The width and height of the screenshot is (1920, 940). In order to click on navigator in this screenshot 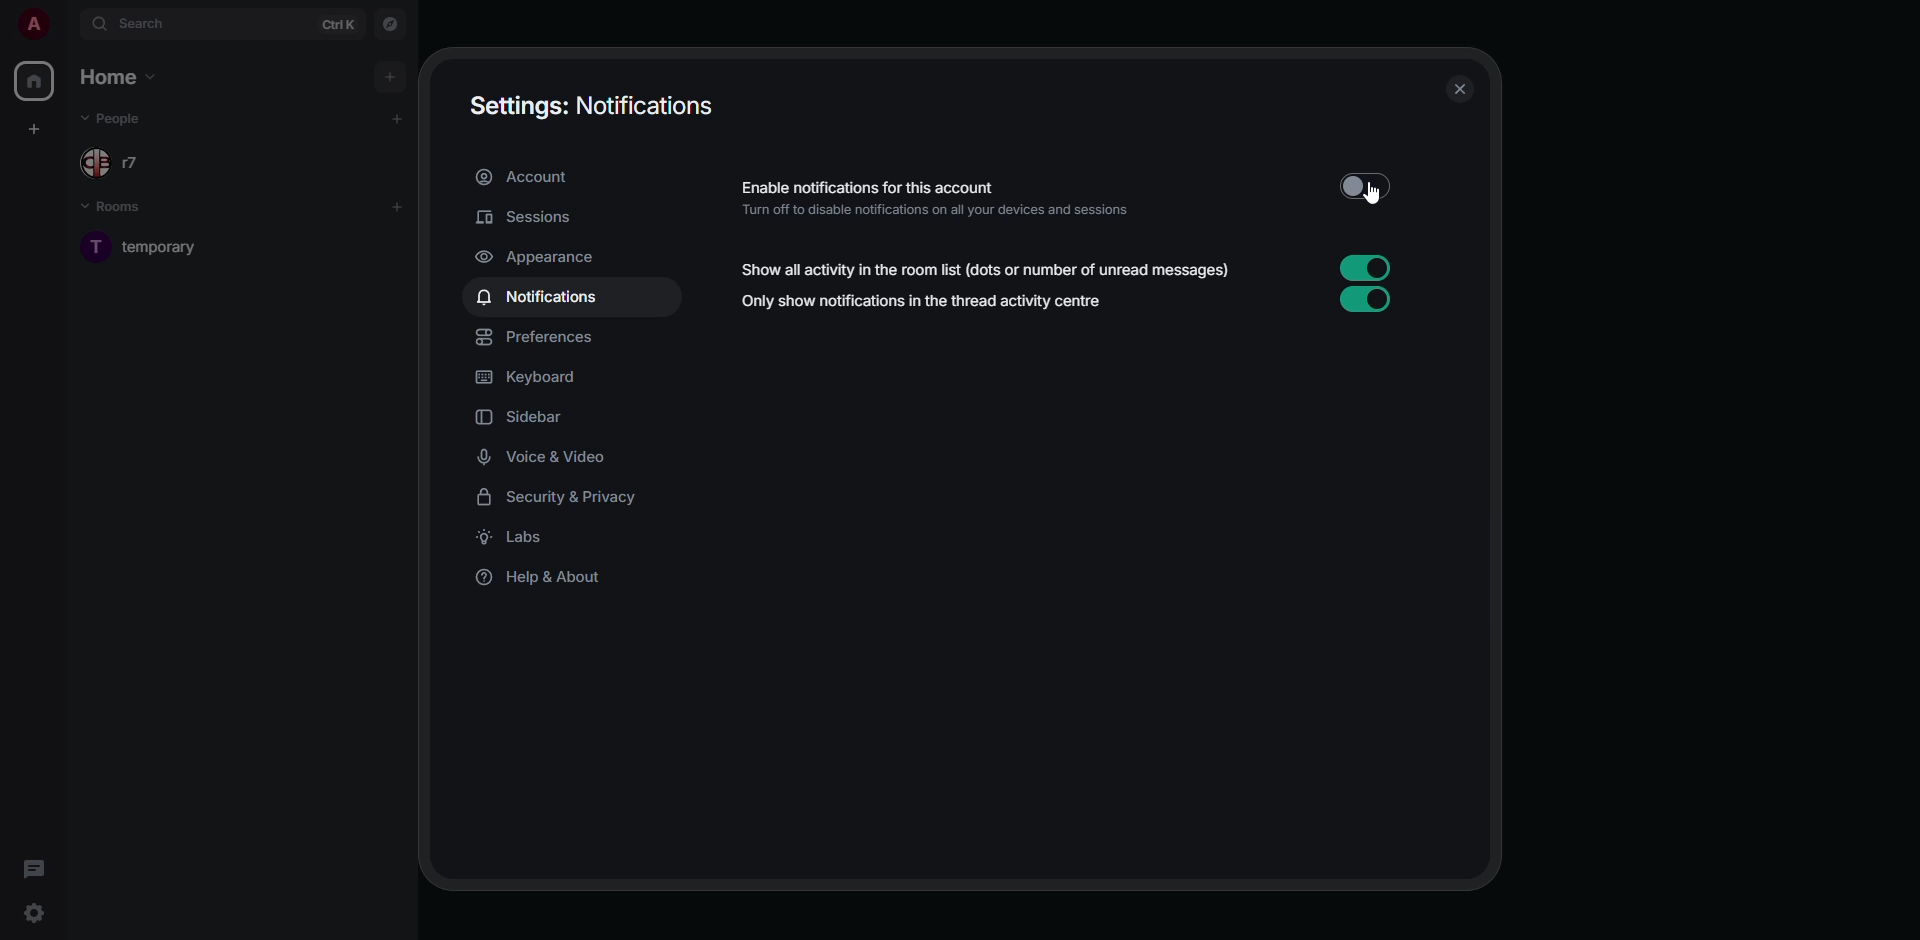, I will do `click(390, 26)`.